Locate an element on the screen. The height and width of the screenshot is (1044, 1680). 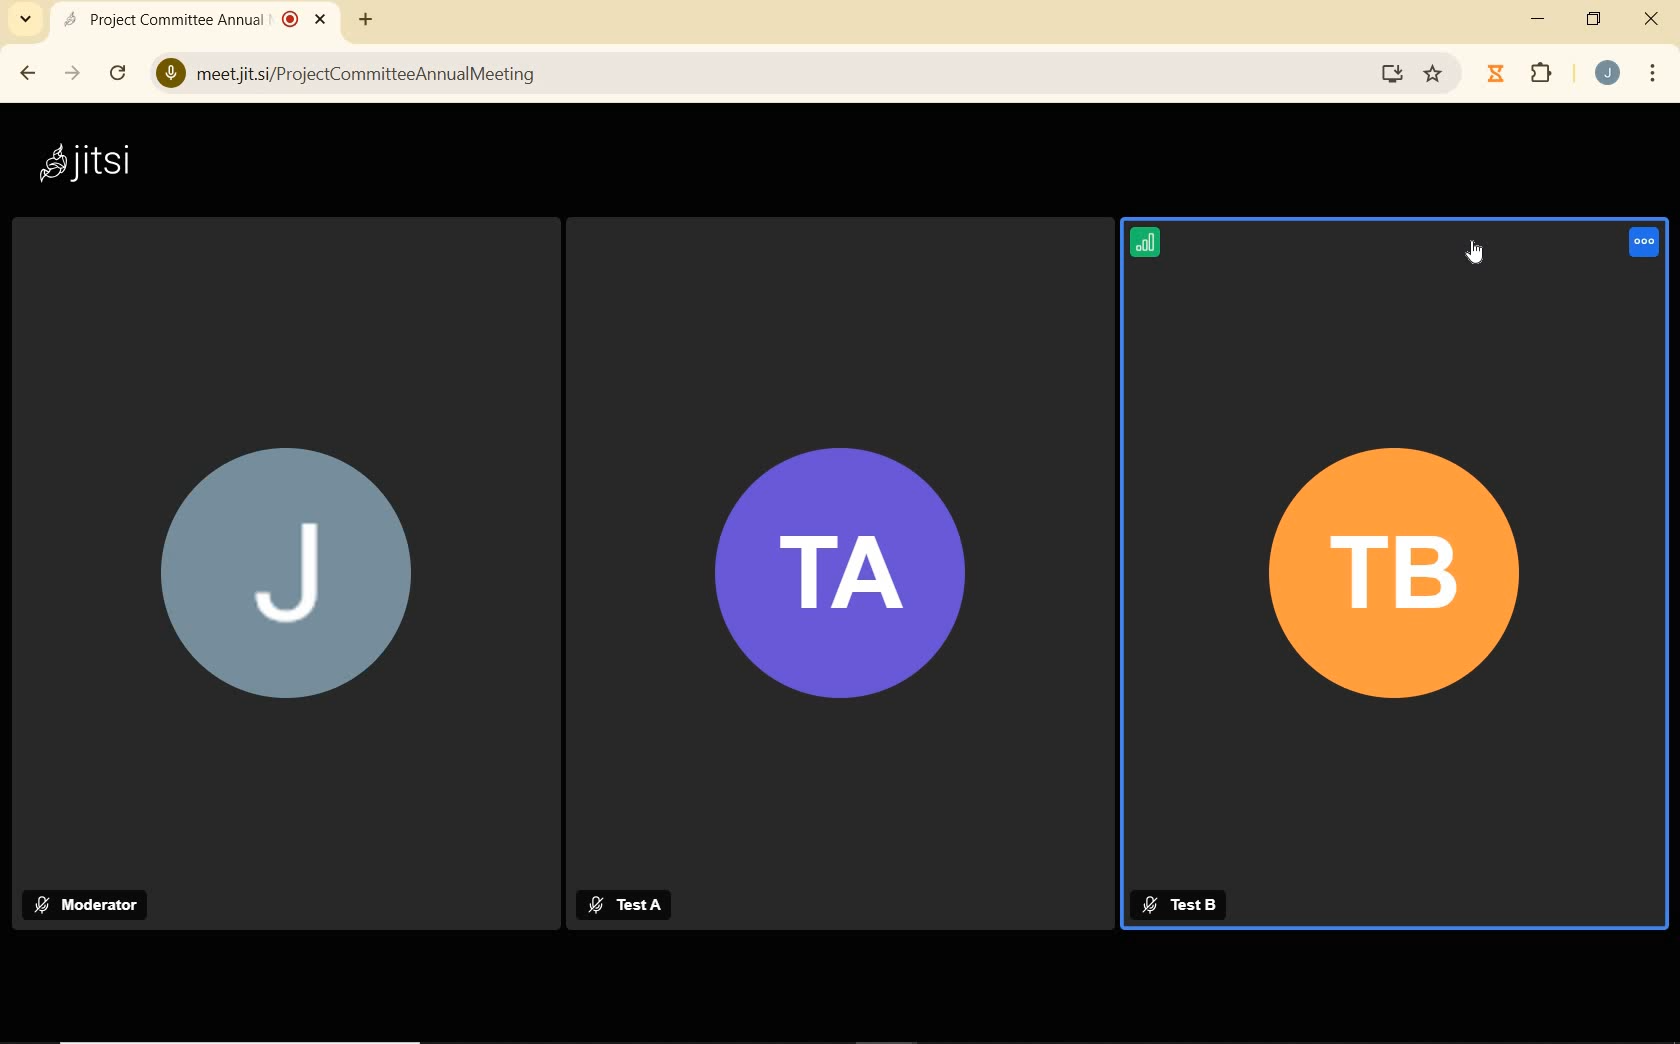
ACCOUNT is located at coordinates (1607, 75).